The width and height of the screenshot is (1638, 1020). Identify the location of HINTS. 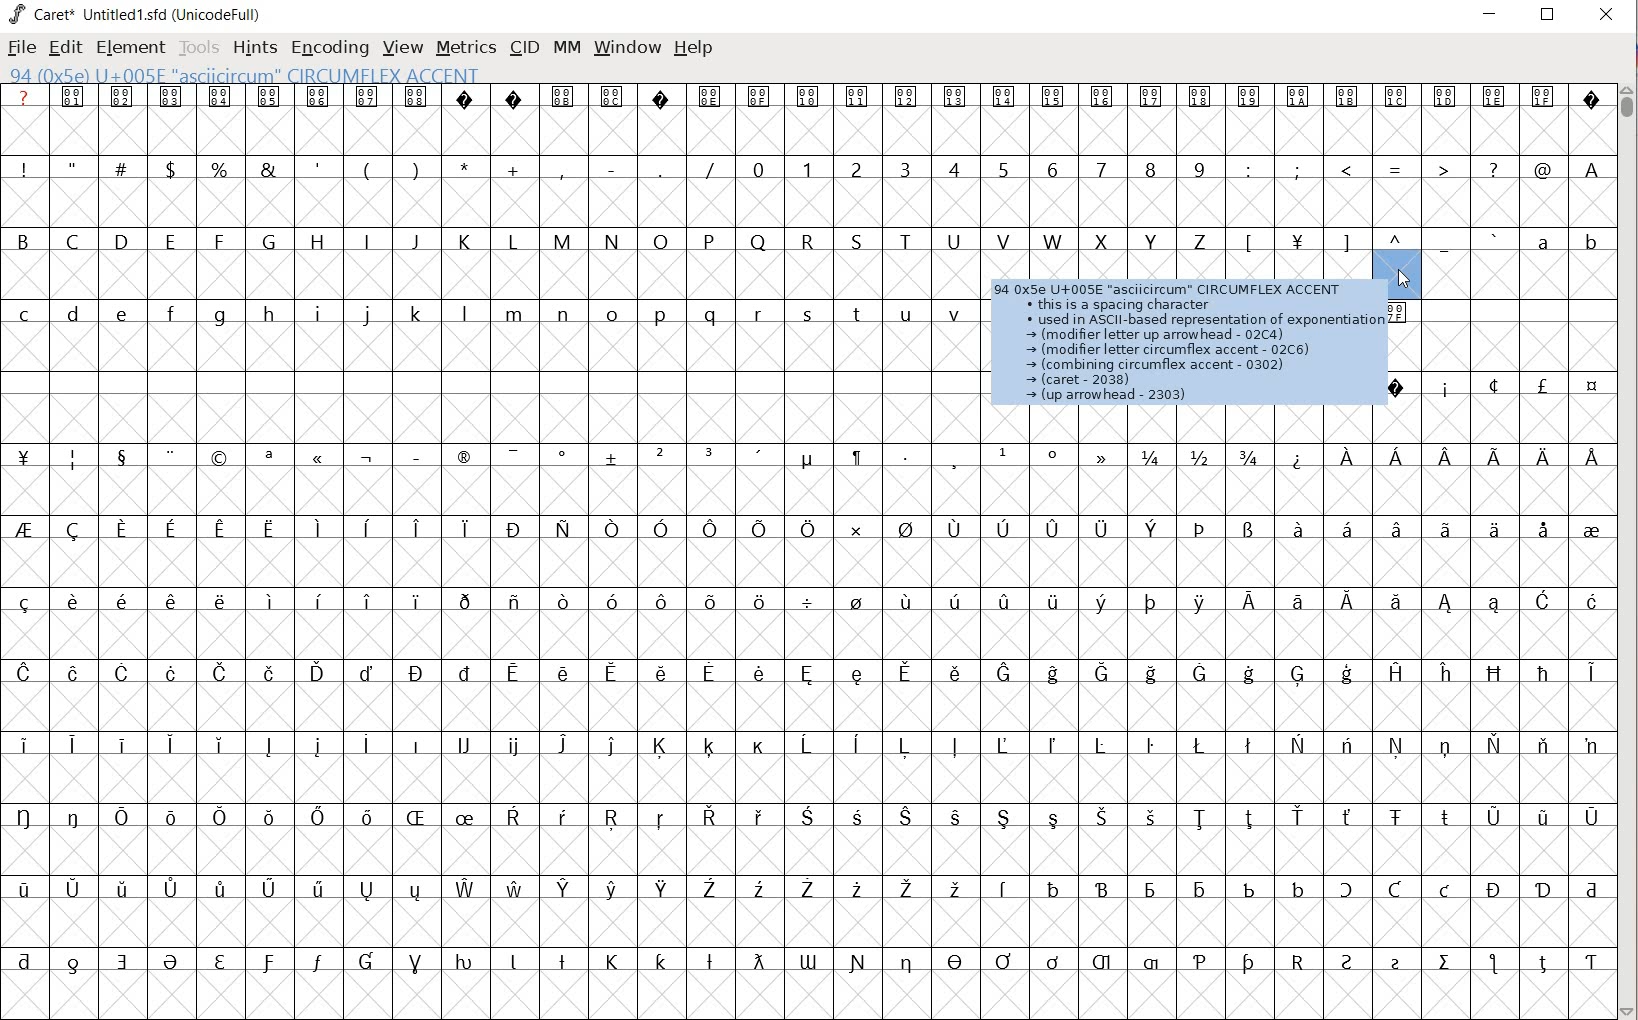
(255, 47).